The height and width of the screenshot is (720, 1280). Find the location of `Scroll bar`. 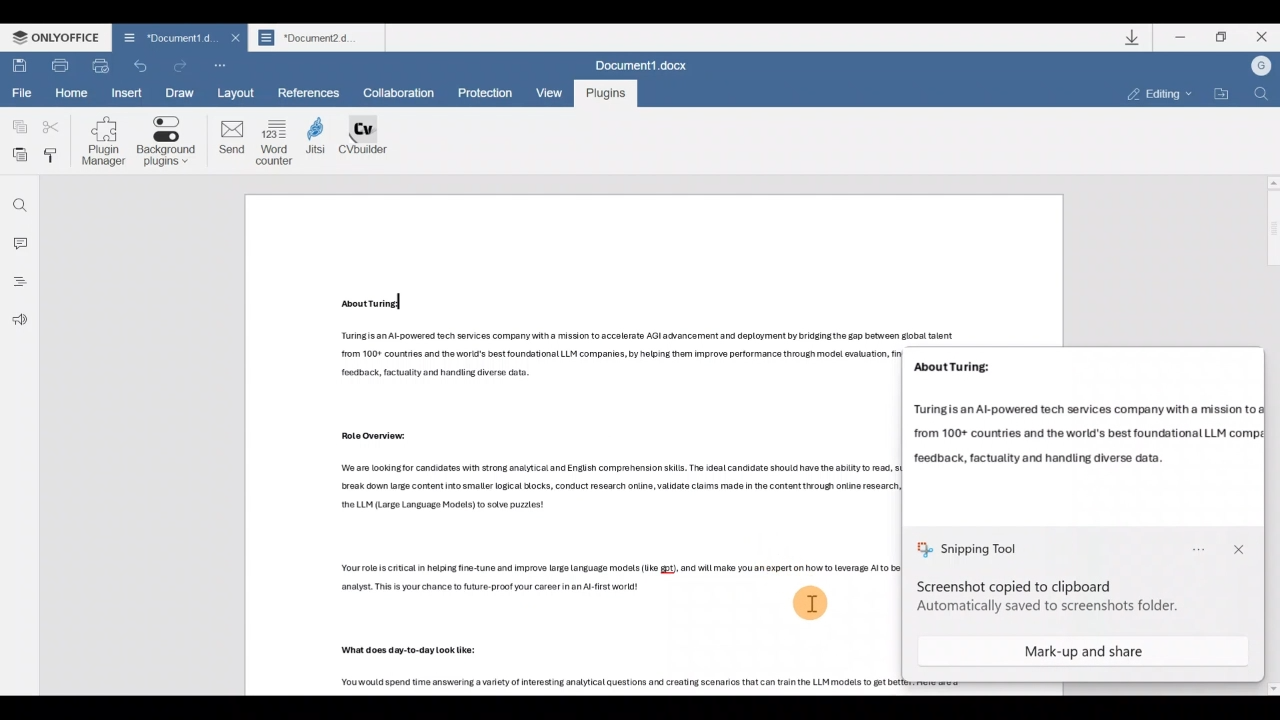

Scroll bar is located at coordinates (1272, 439).